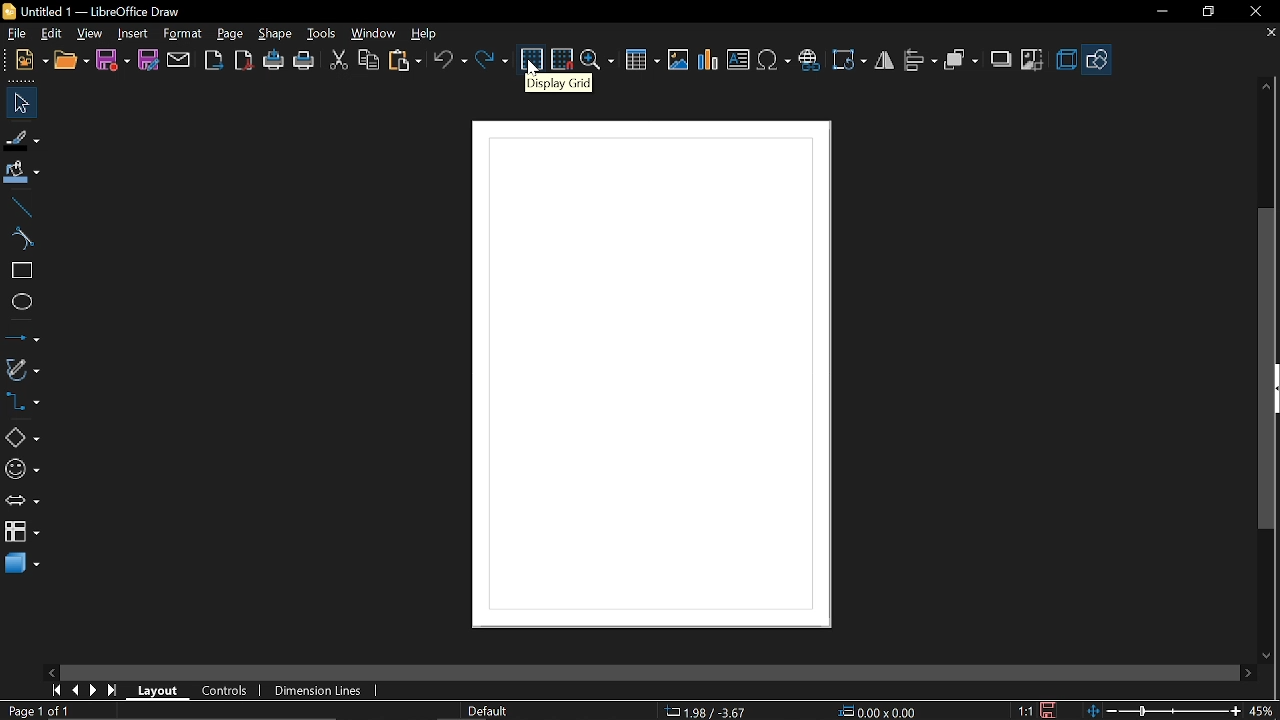  I want to click on go to first page, so click(56, 691).